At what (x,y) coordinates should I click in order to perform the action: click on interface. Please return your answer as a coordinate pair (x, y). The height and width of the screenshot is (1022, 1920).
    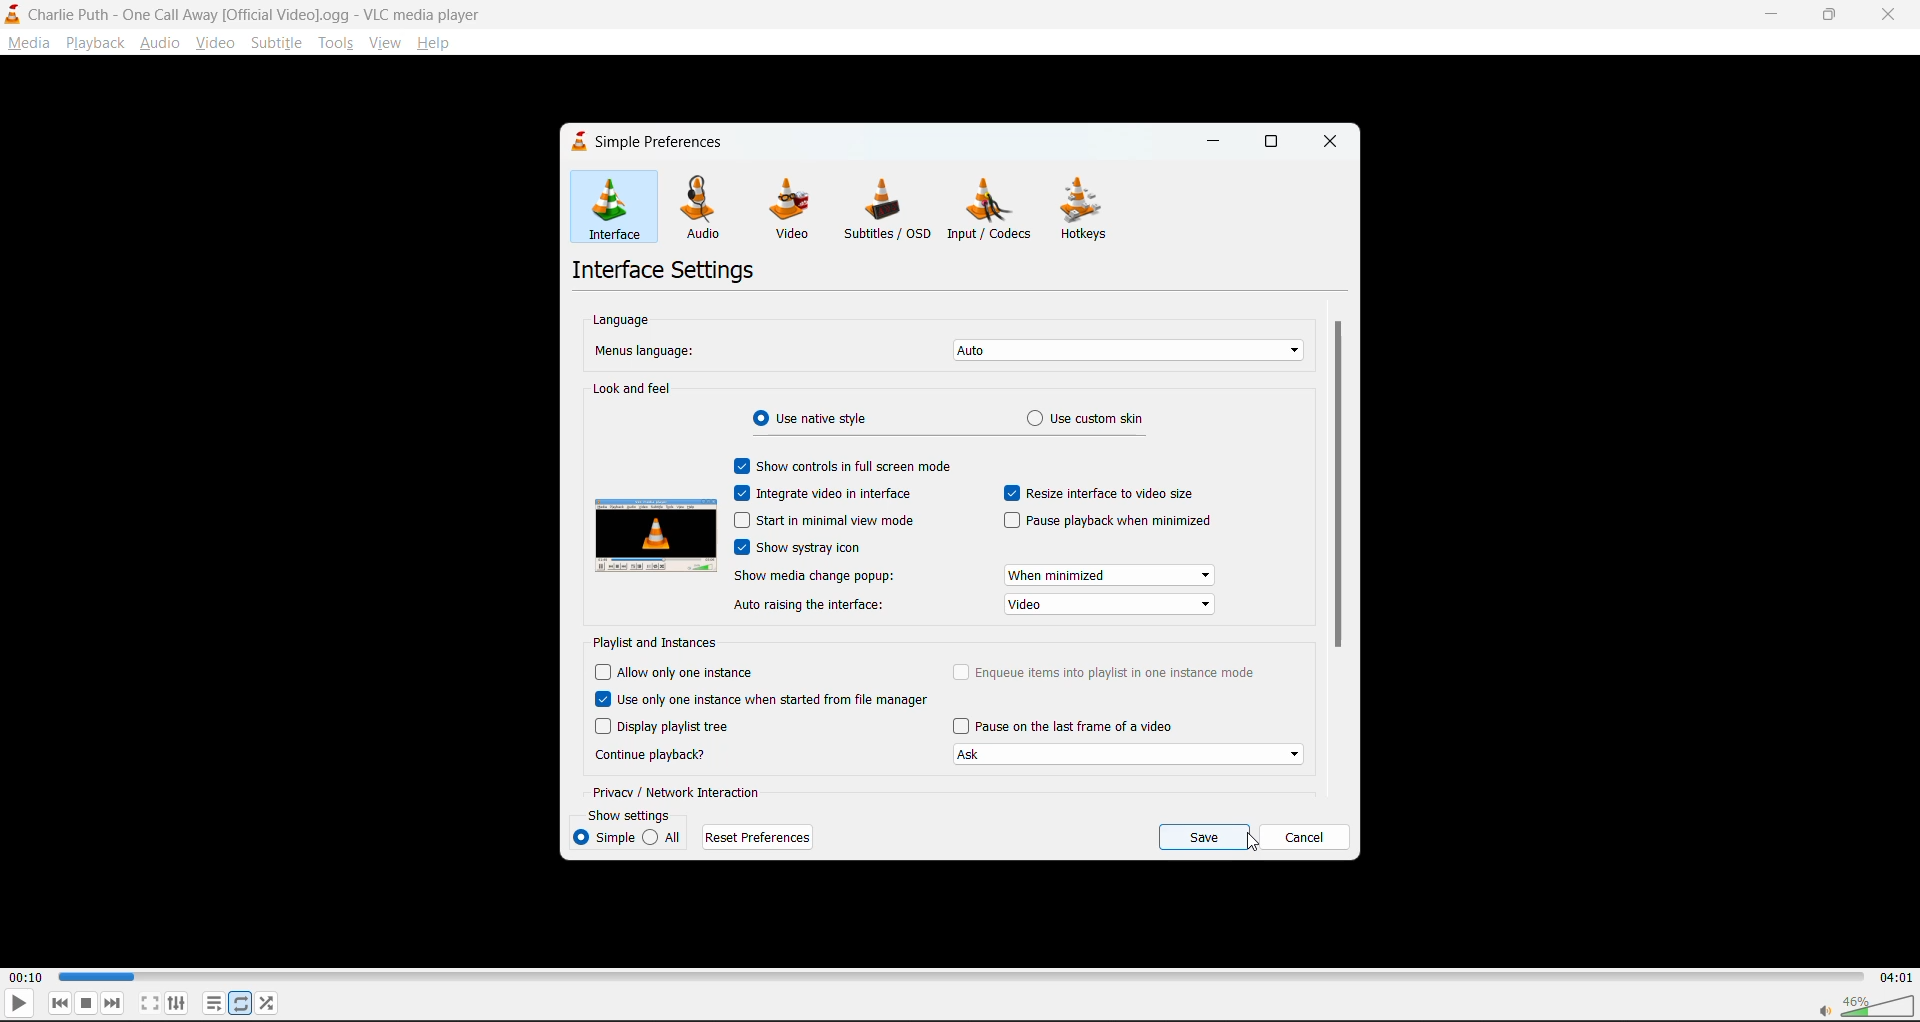
    Looking at the image, I should click on (605, 207).